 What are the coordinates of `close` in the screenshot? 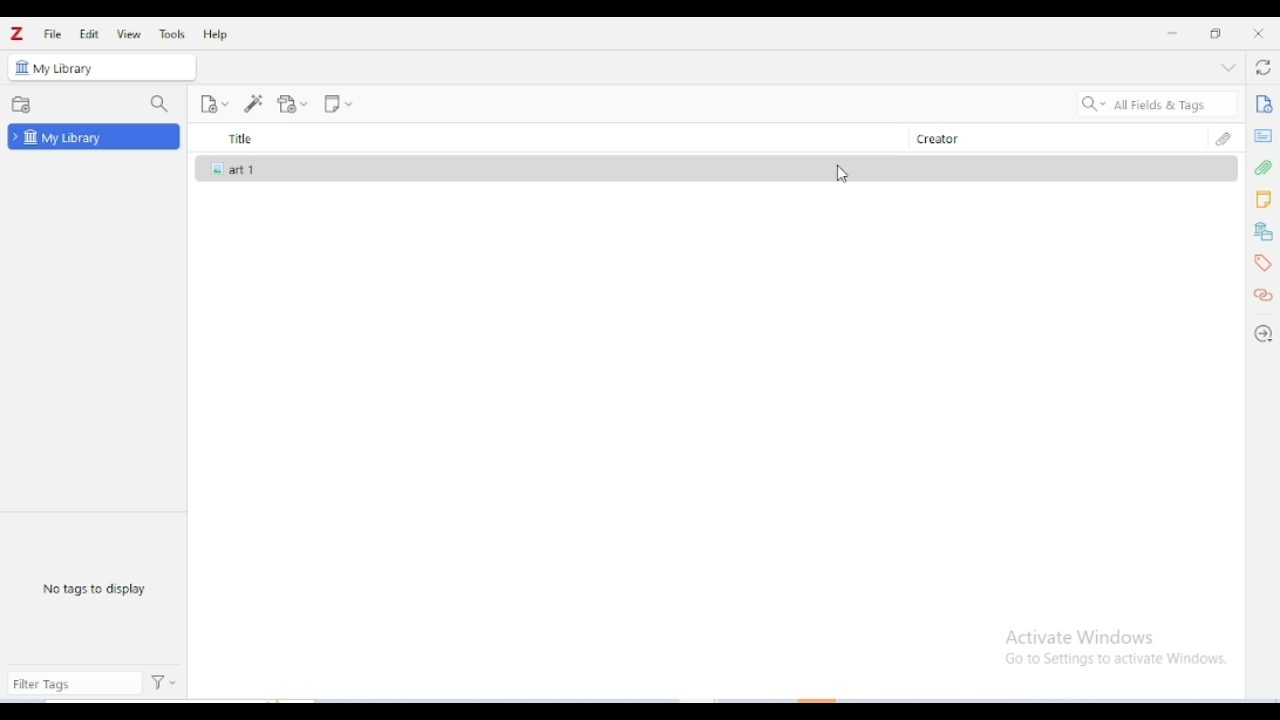 It's located at (1258, 33).